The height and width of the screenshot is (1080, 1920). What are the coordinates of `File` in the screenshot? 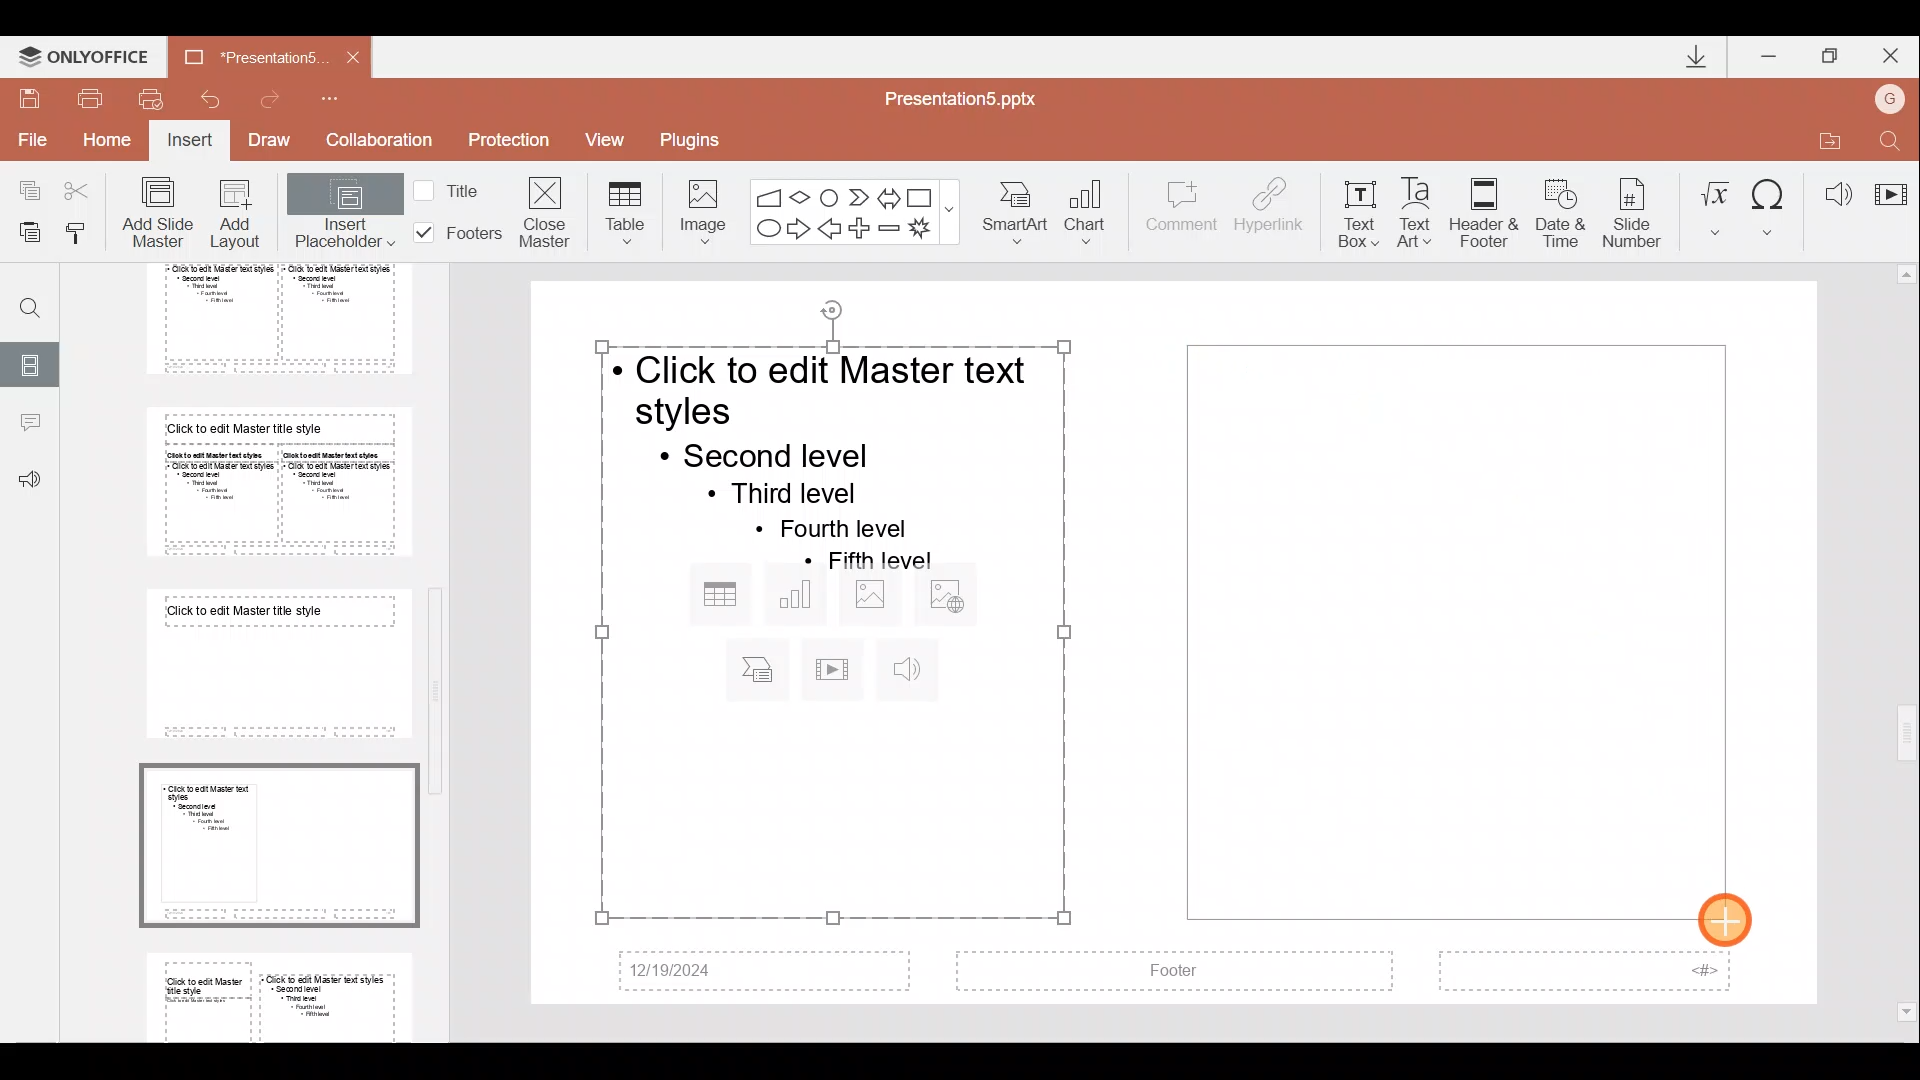 It's located at (29, 139).